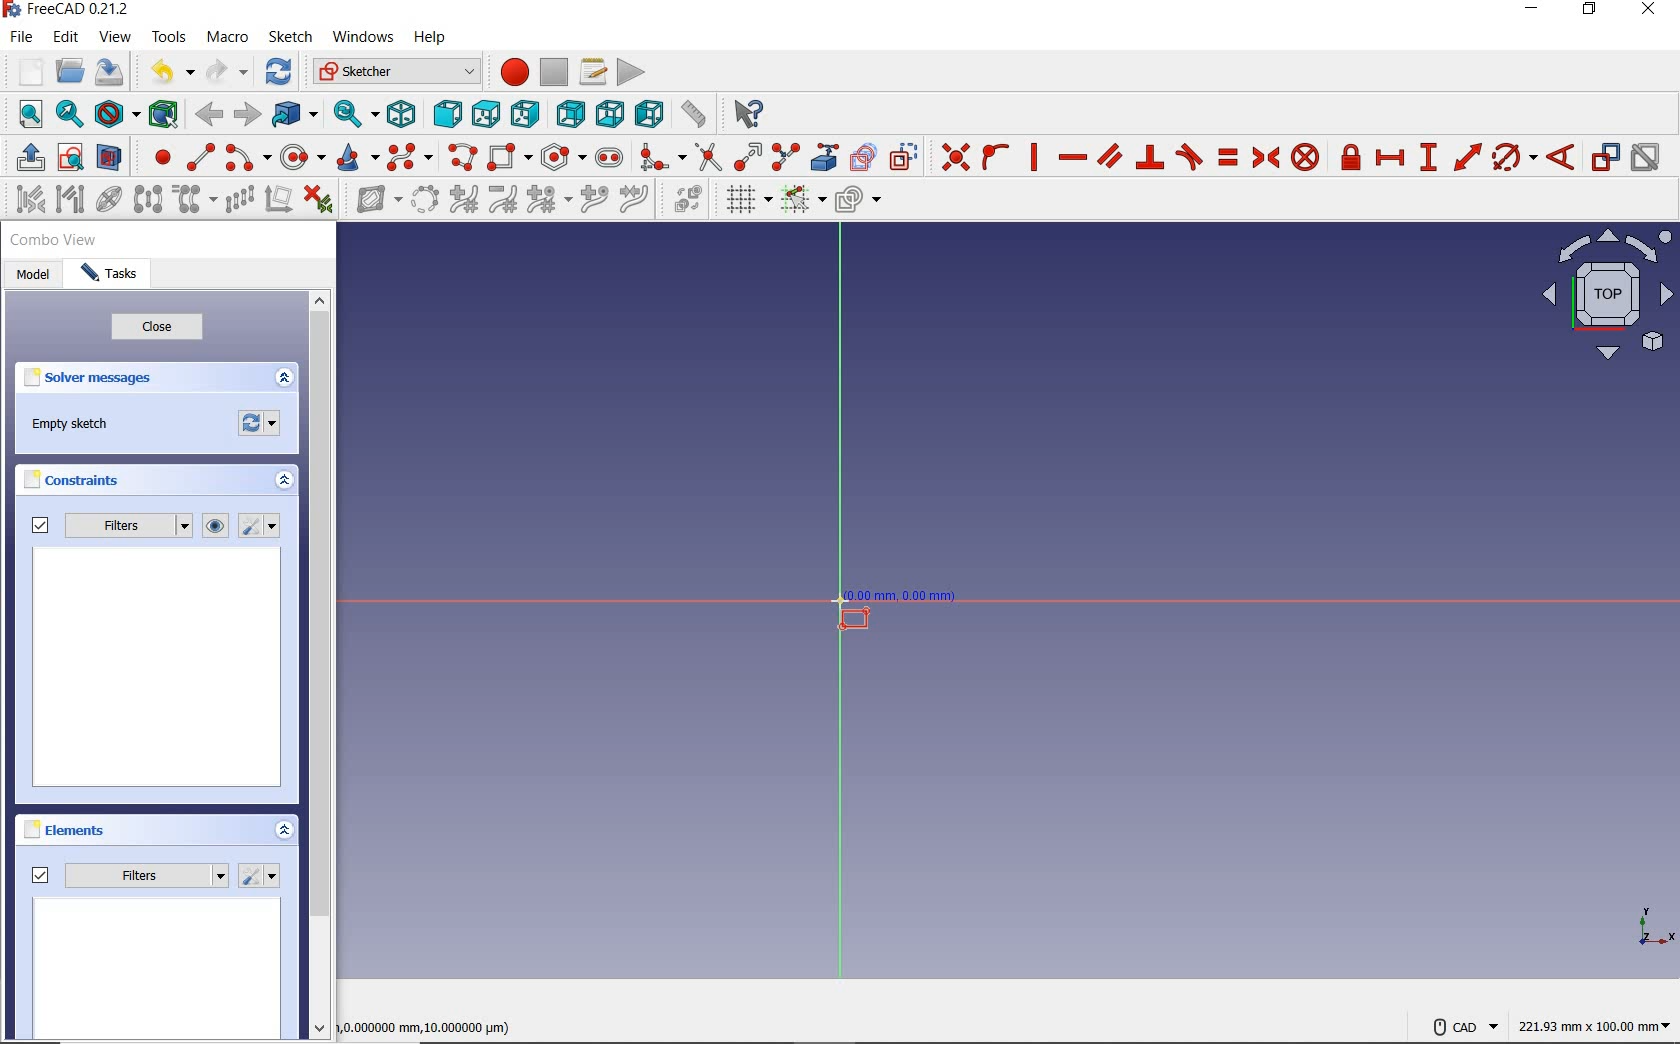 The height and width of the screenshot is (1044, 1680). I want to click on macro, so click(228, 38).